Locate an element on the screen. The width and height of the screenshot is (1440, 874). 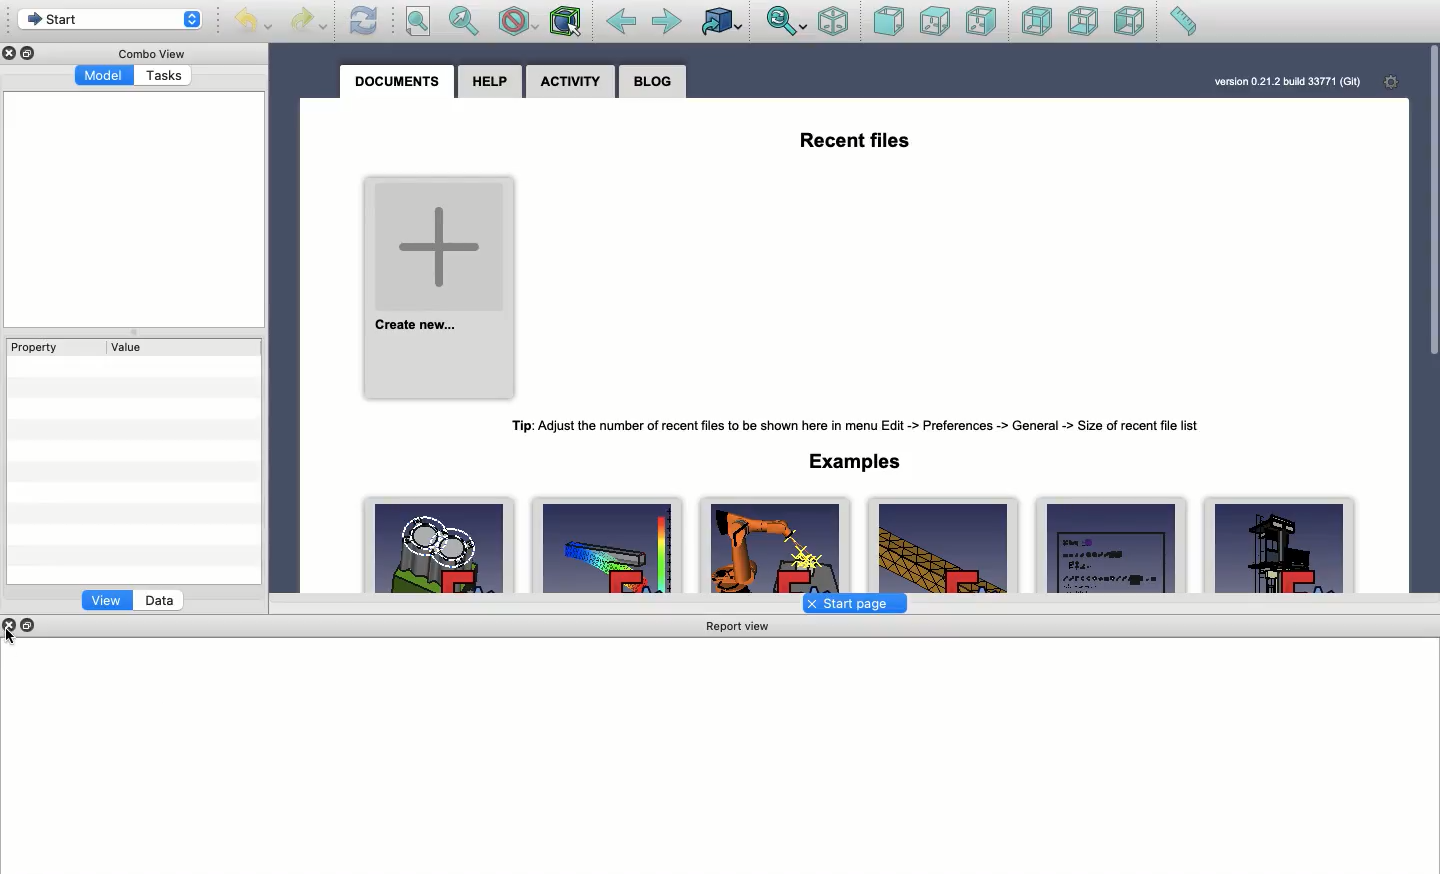
Forward  is located at coordinates (670, 22).